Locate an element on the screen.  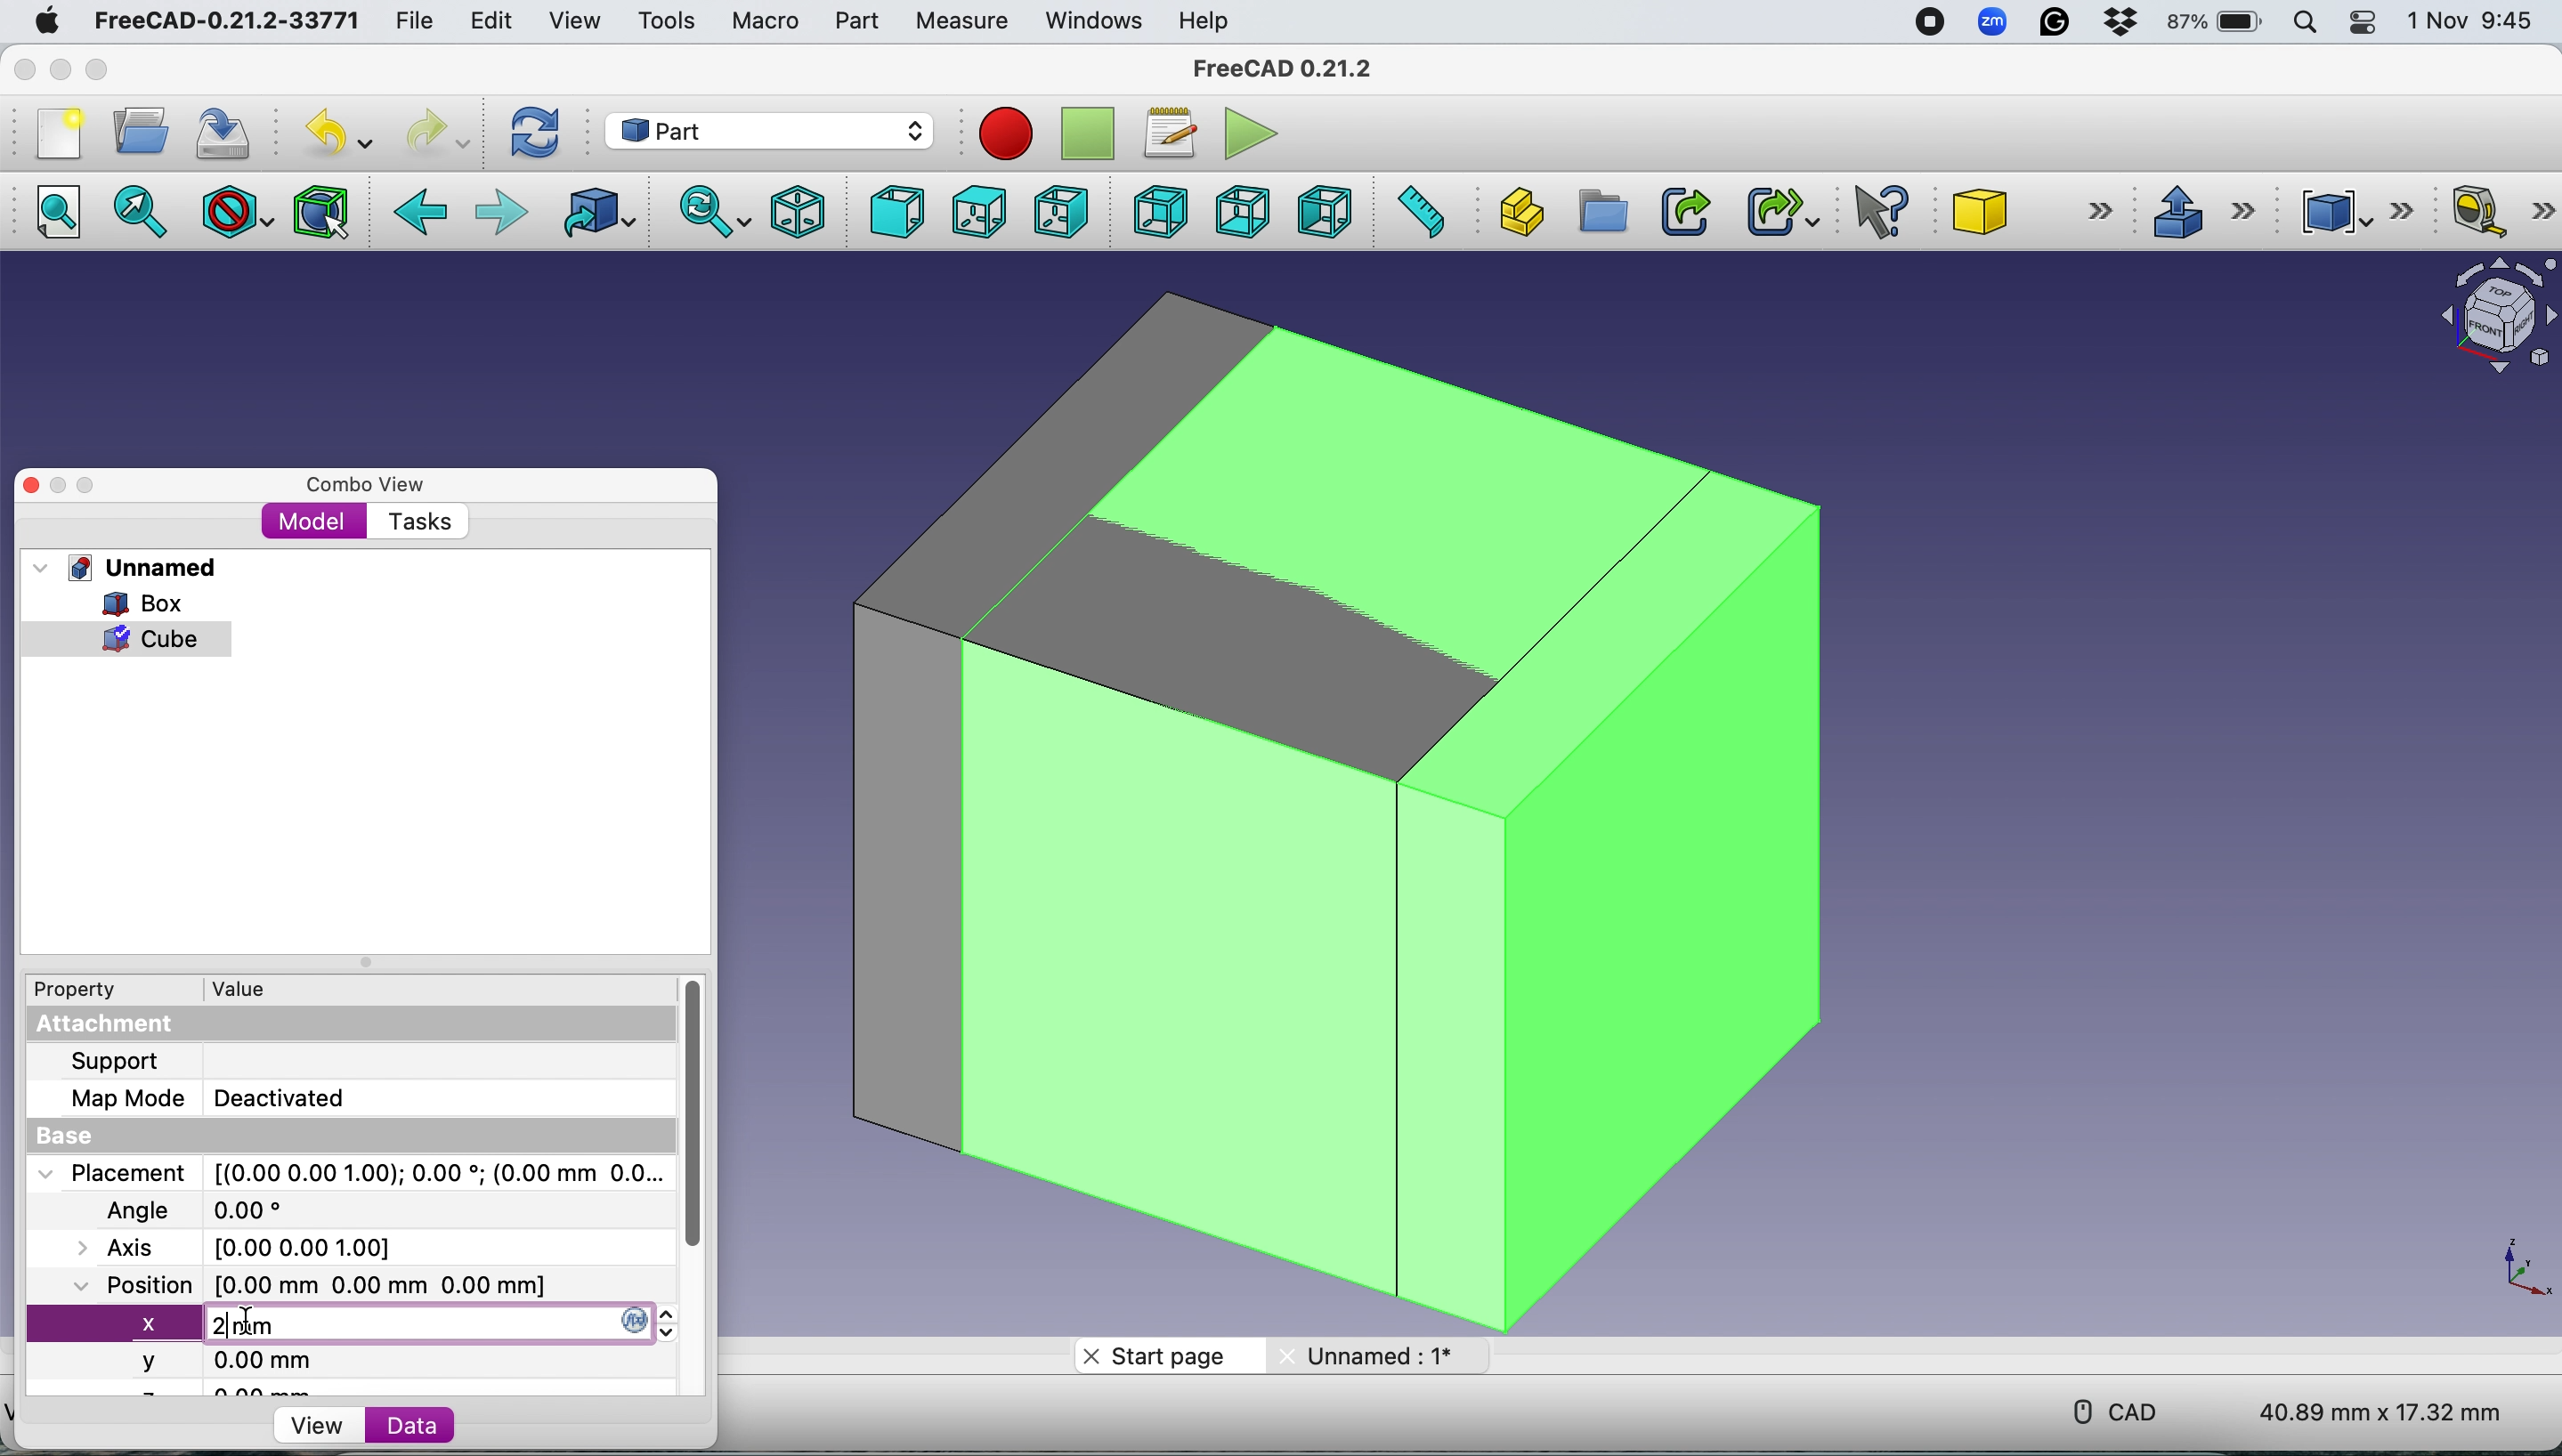
Rear is located at coordinates (1155, 211).